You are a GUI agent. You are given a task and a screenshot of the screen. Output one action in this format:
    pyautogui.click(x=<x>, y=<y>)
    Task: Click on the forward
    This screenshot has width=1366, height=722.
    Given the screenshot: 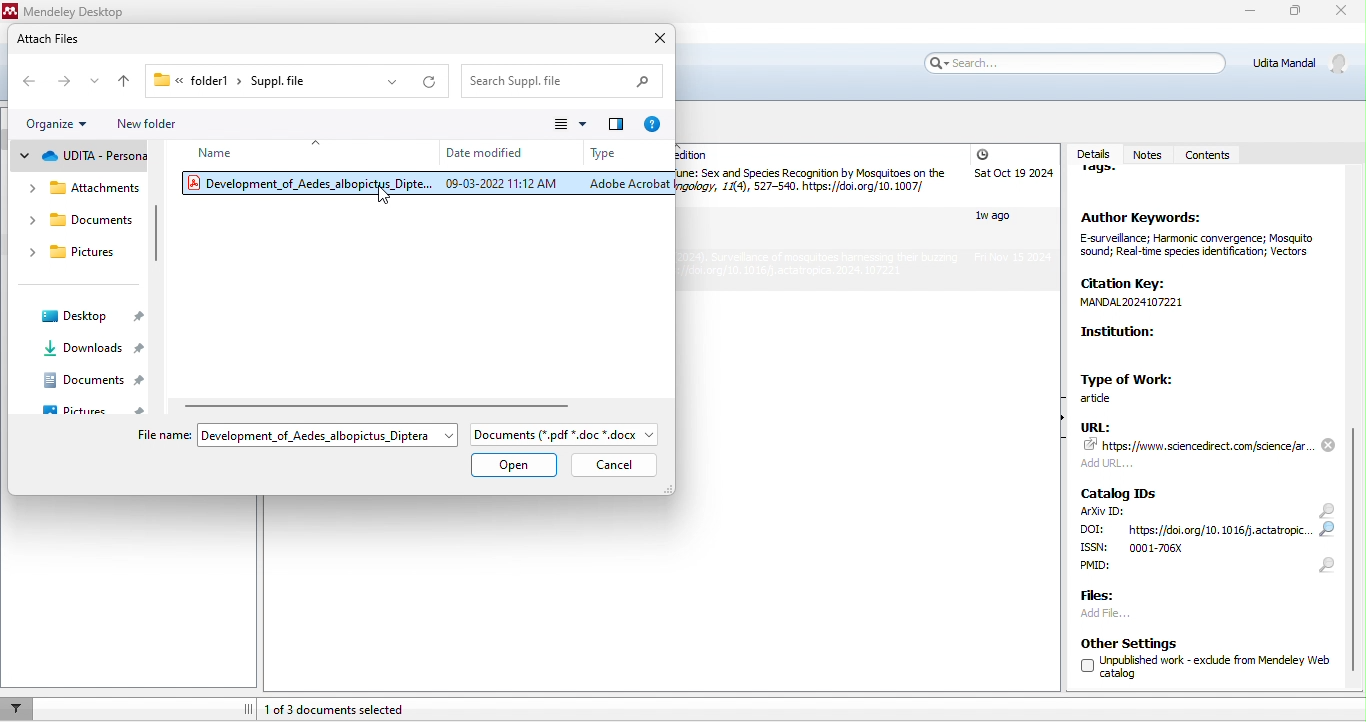 What is the action you would take?
    pyautogui.click(x=61, y=80)
    